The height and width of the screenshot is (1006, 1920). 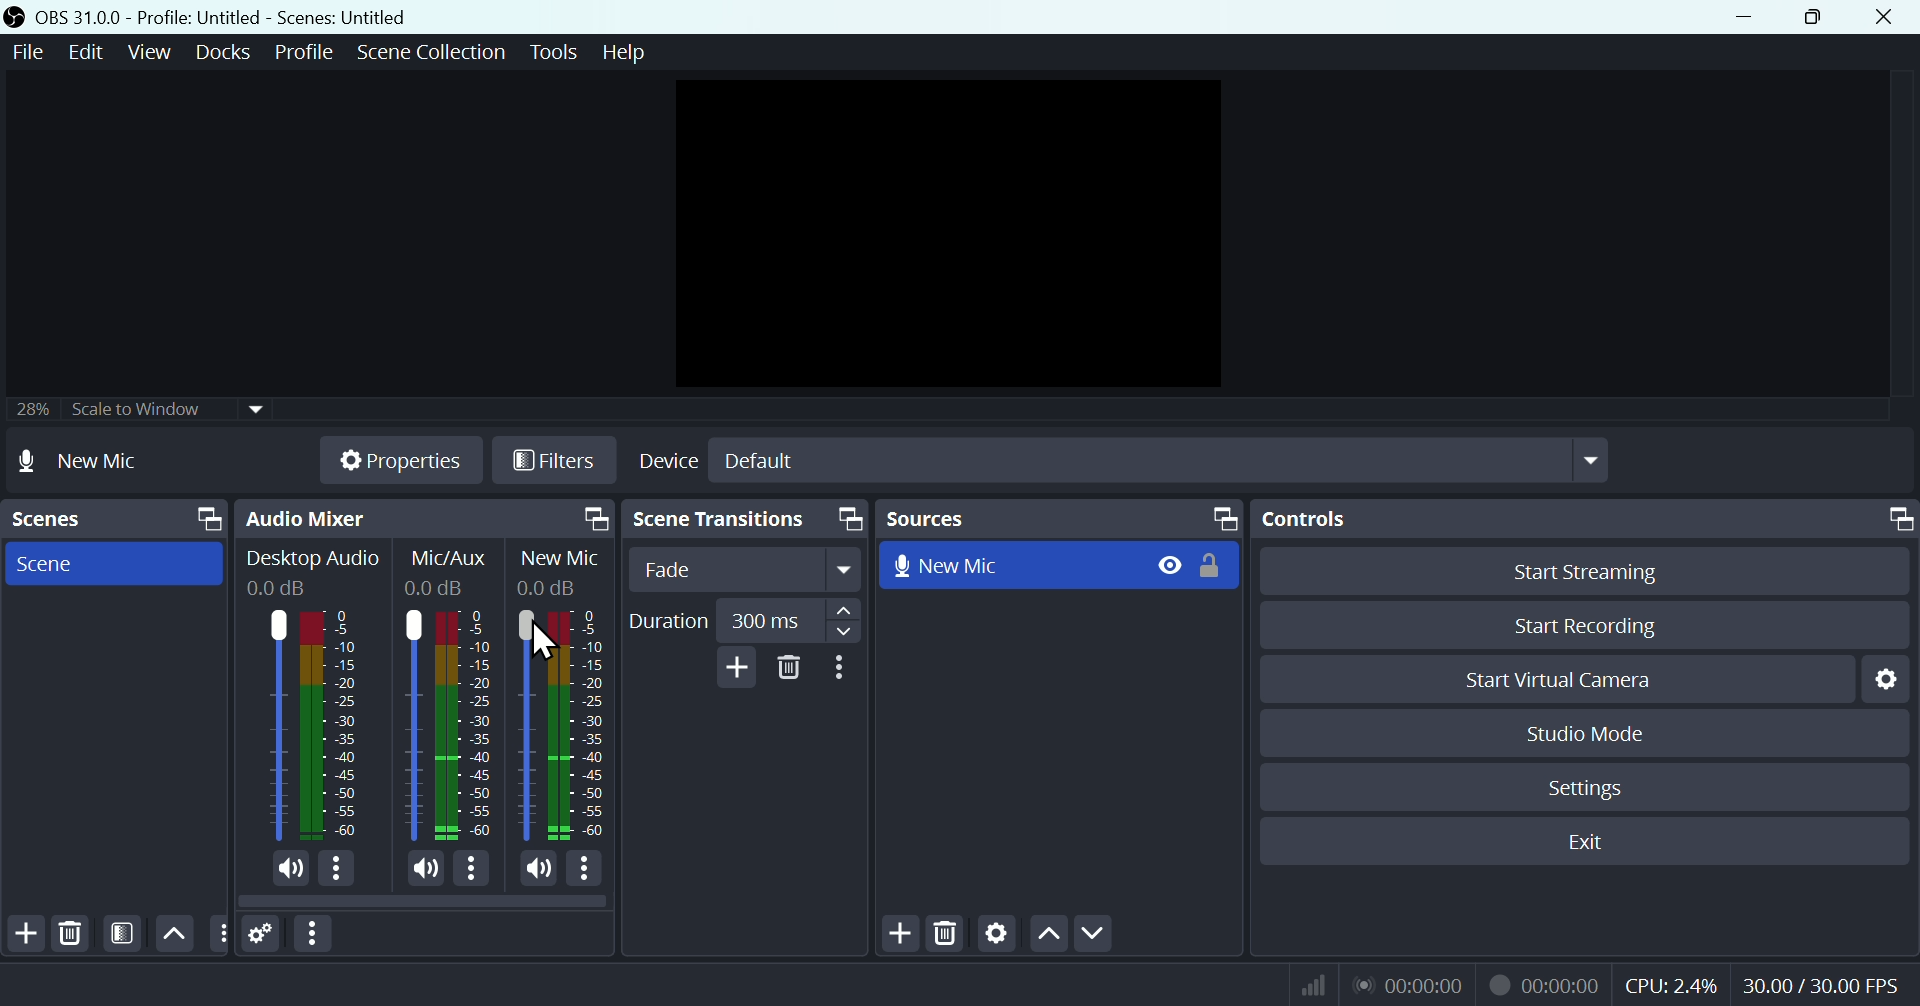 What do you see at coordinates (1546, 984) in the screenshot?
I see `Recording Status` at bounding box center [1546, 984].